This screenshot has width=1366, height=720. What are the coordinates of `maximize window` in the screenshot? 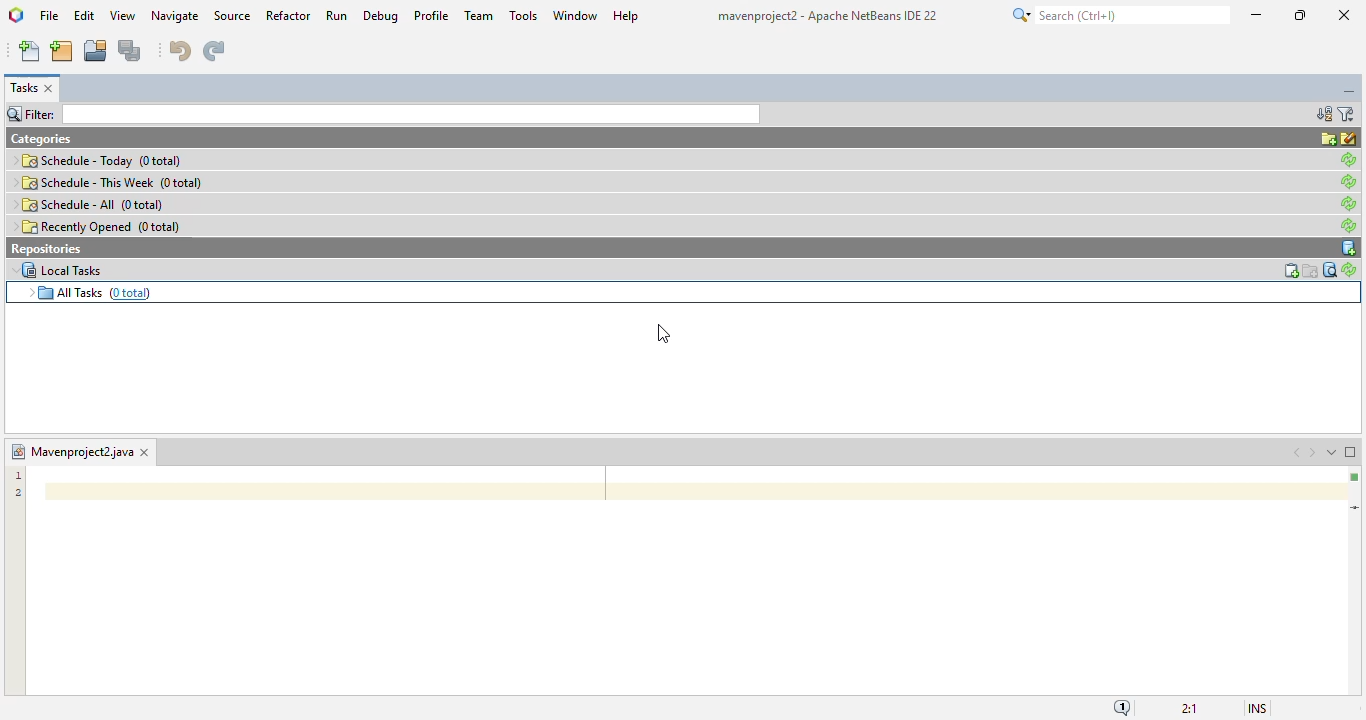 It's located at (1352, 452).